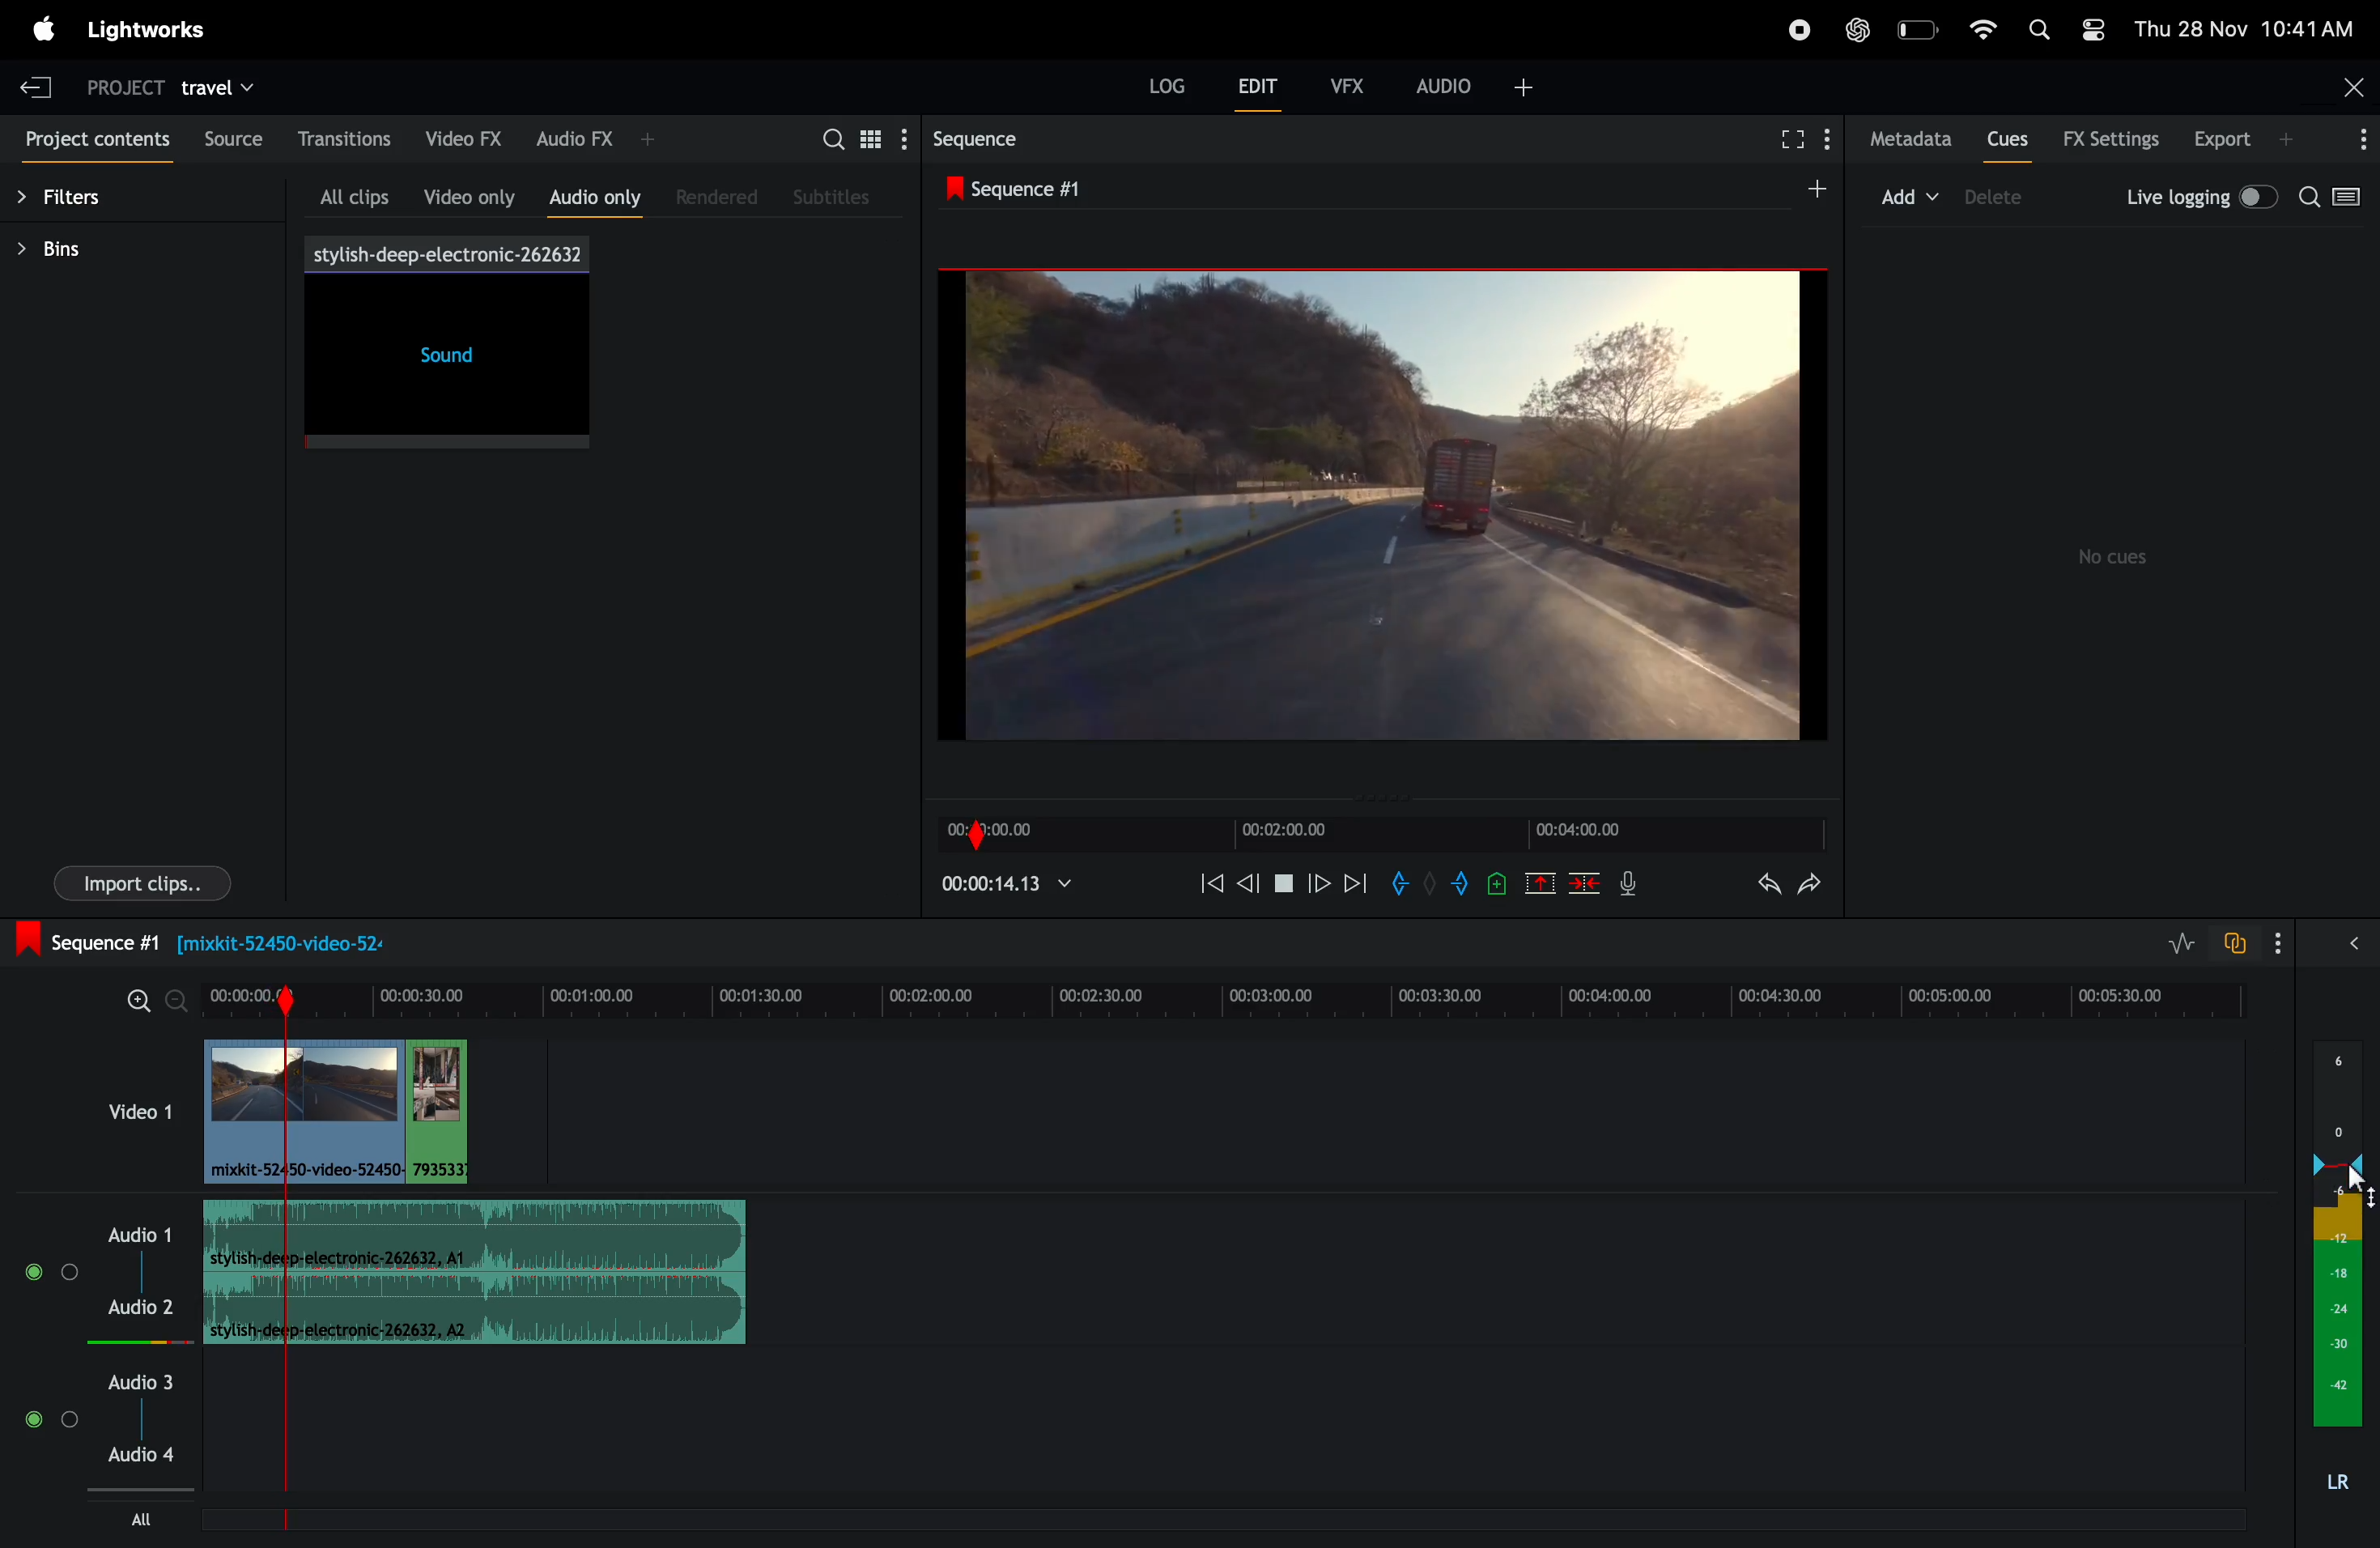 Image resolution: width=2380 pixels, height=1548 pixels. I want to click on nudge back one fame, so click(1250, 880).